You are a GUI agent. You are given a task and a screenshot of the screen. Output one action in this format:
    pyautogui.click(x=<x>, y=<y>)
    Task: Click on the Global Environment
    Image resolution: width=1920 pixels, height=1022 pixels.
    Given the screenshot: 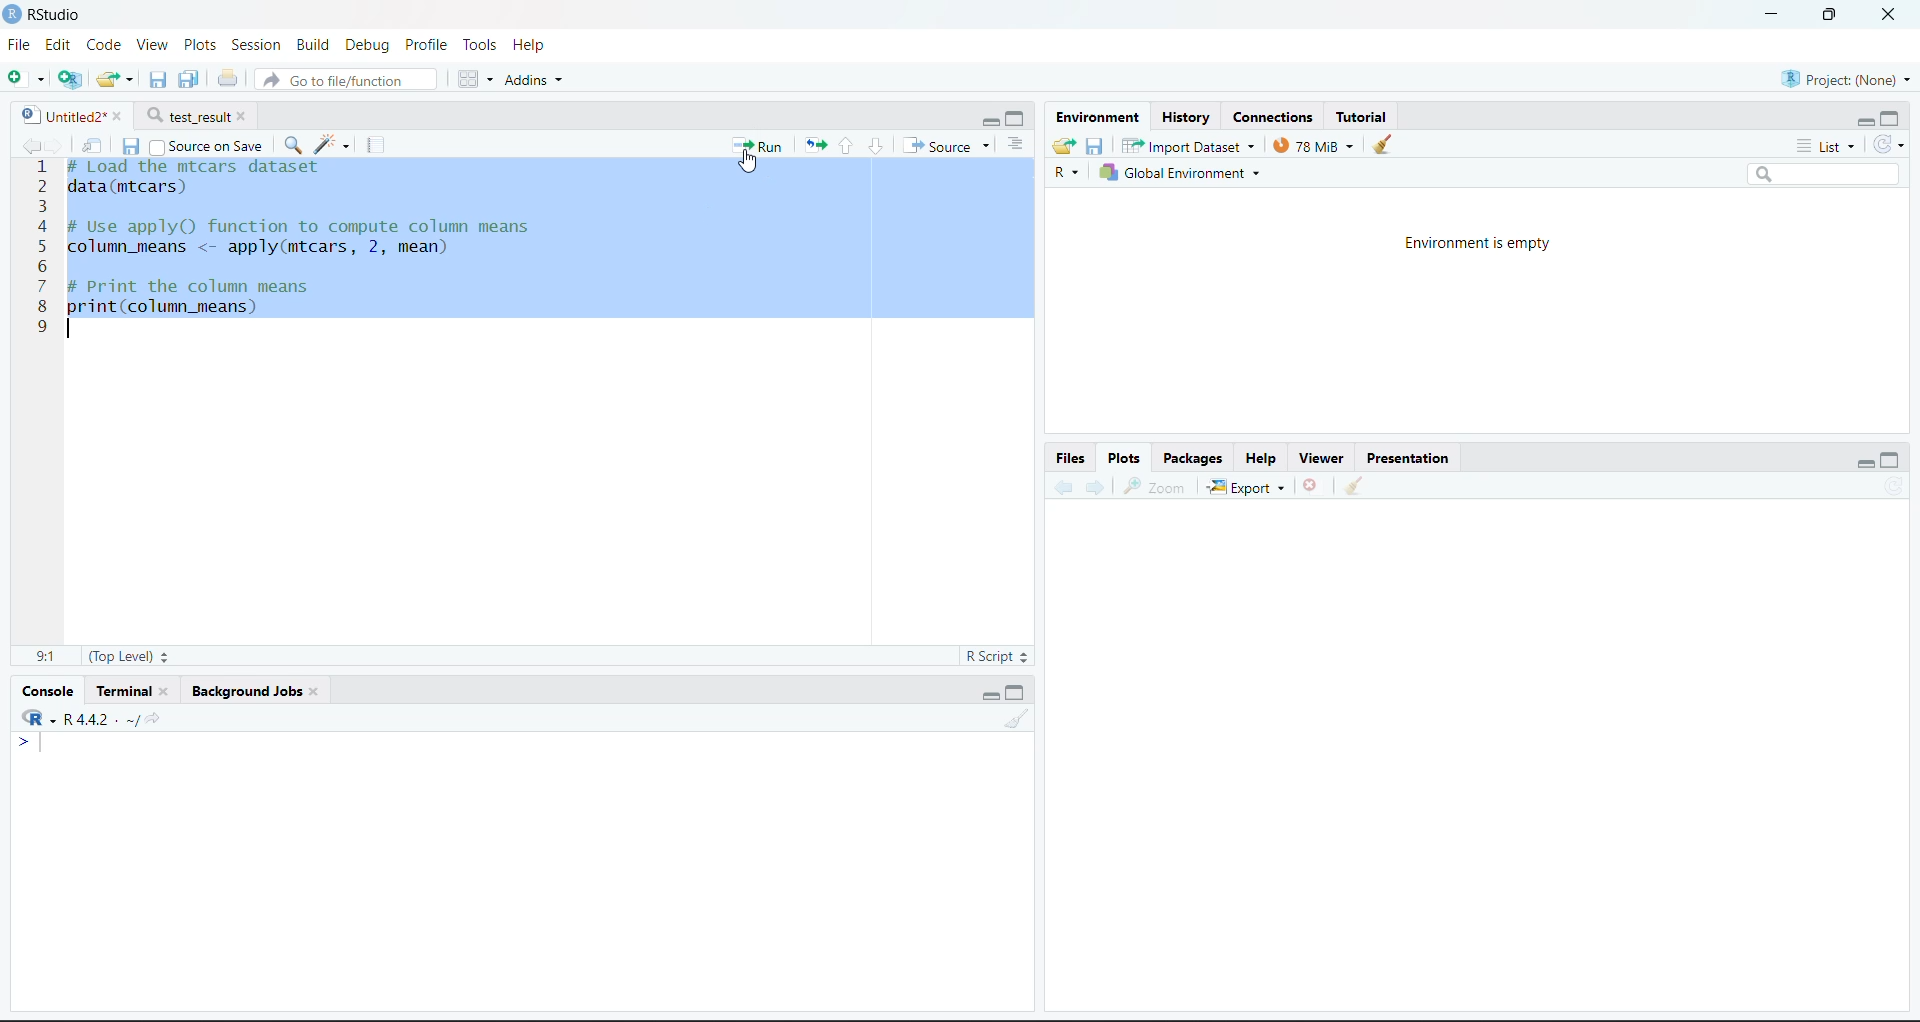 What is the action you would take?
    pyautogui.click(x=1180, y=173)
    